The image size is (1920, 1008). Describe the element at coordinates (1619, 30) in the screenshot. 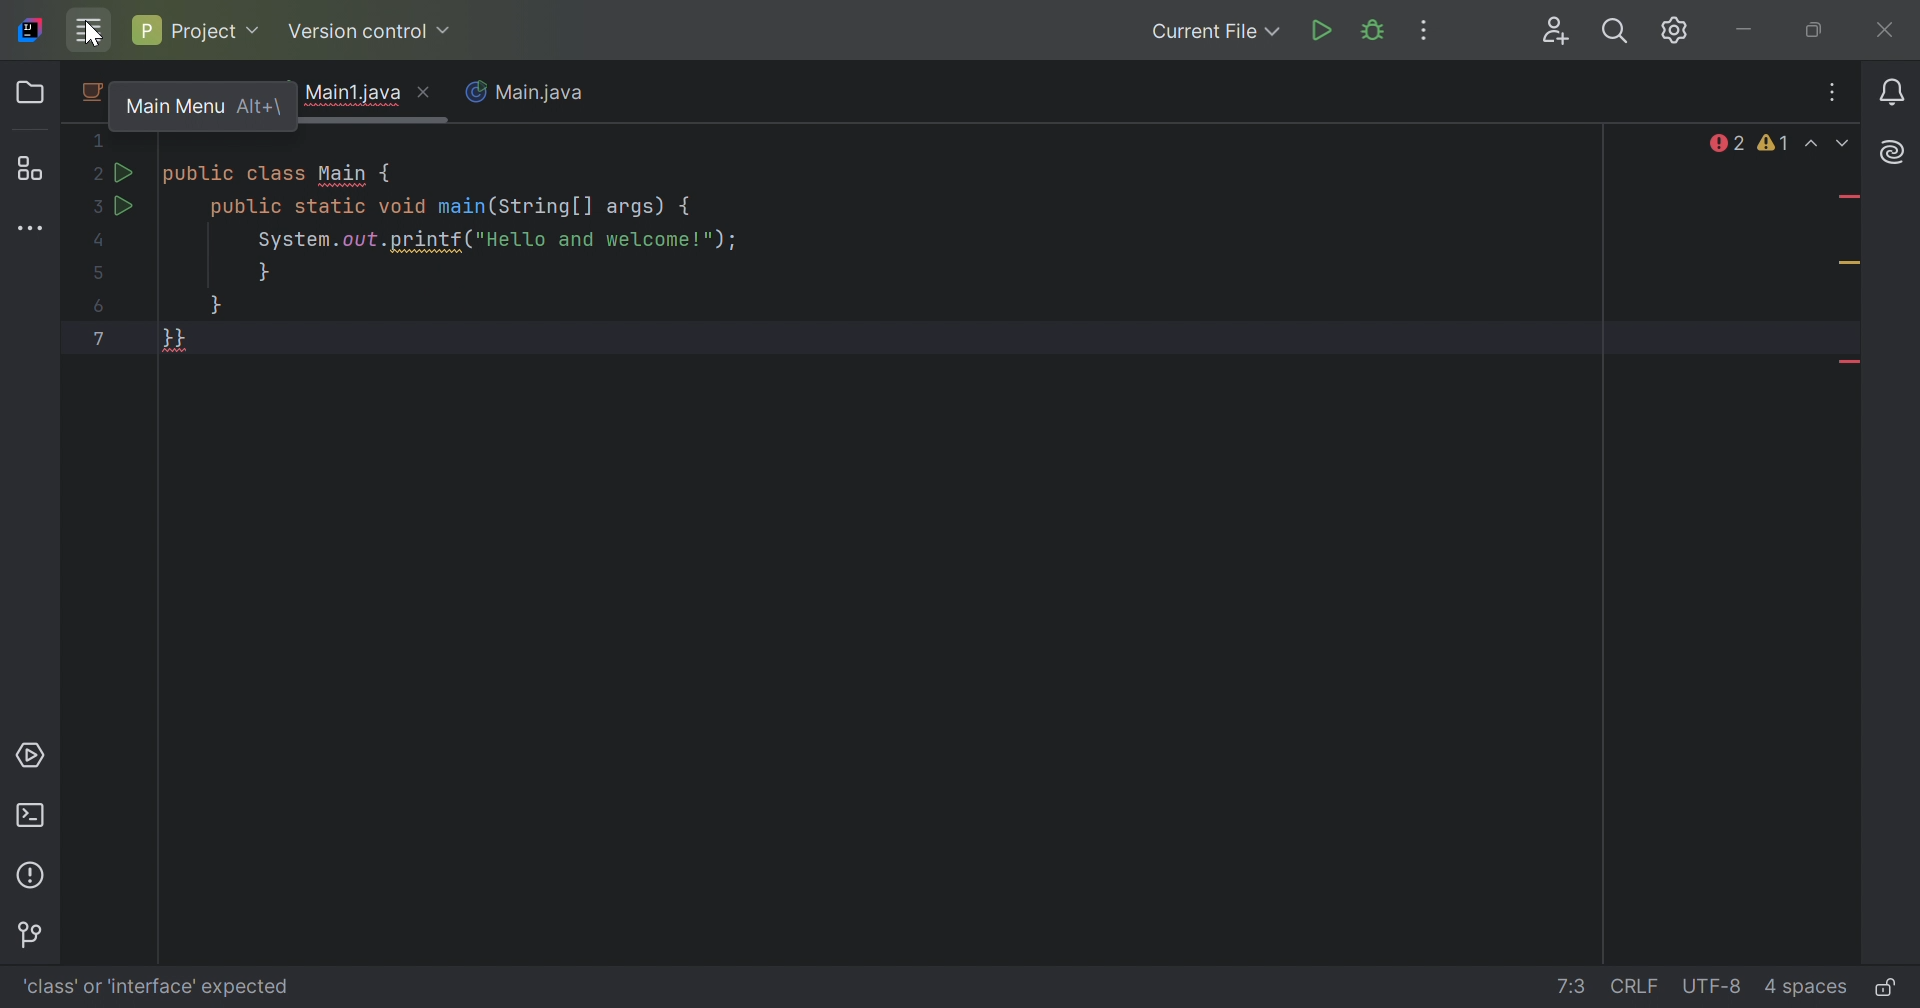

I see `Search everywhere` at that location.